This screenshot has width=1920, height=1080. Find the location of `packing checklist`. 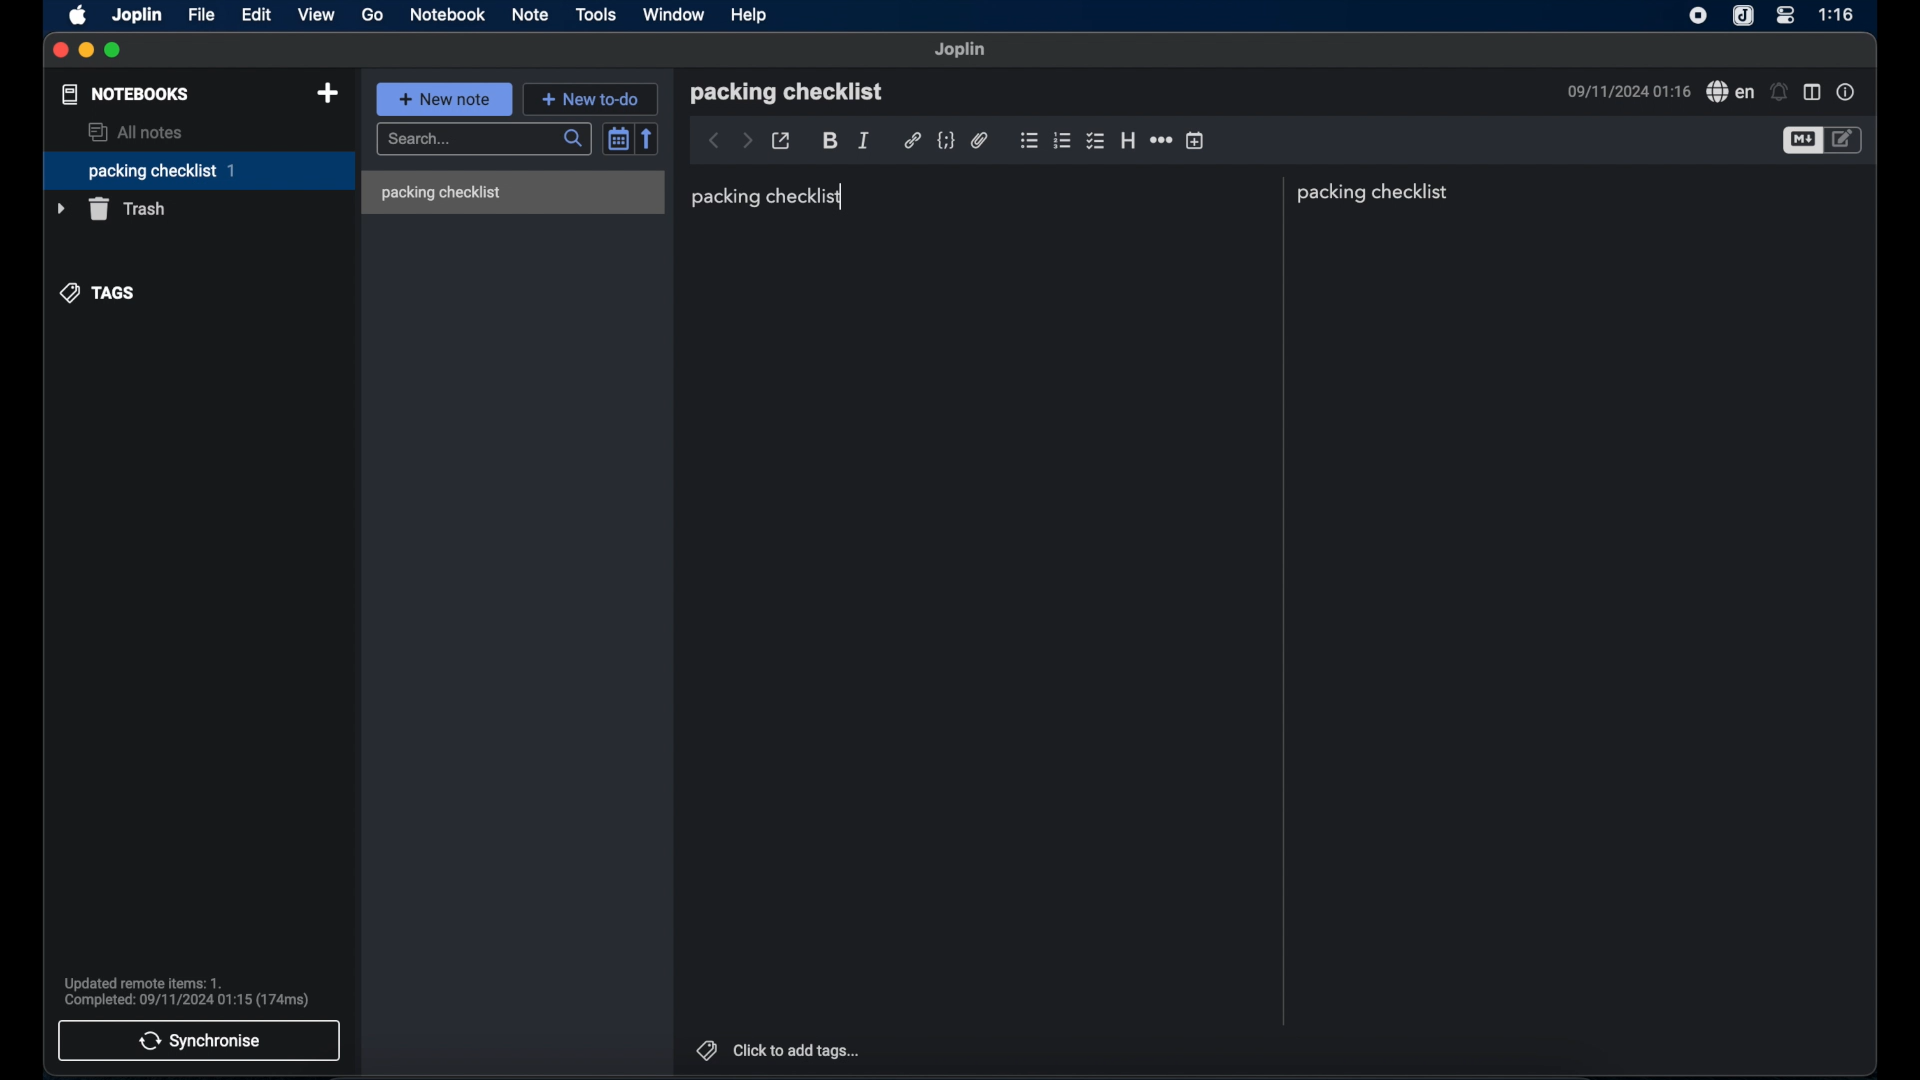

packing checklist is located at coordinates (440, 193).